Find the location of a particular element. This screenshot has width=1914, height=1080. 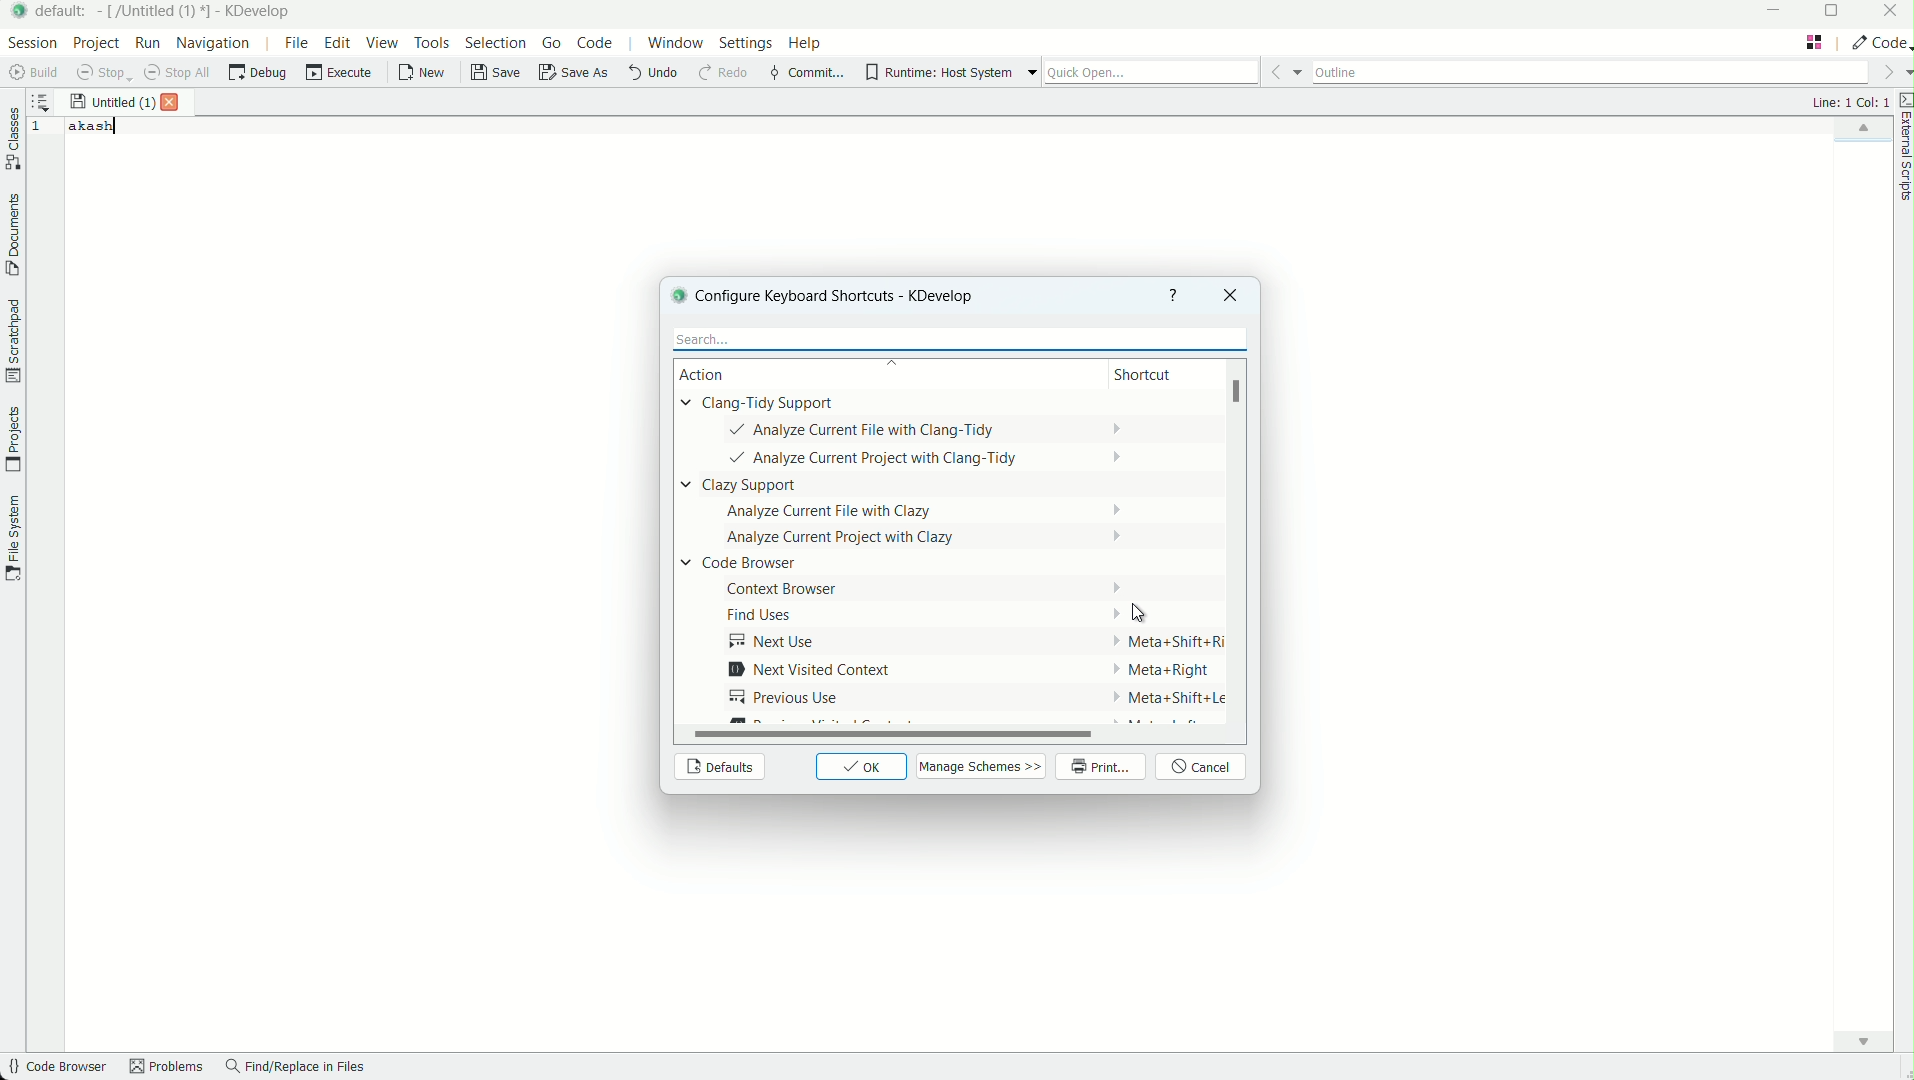

find/replace in files is located at coordinates (296, 1068).